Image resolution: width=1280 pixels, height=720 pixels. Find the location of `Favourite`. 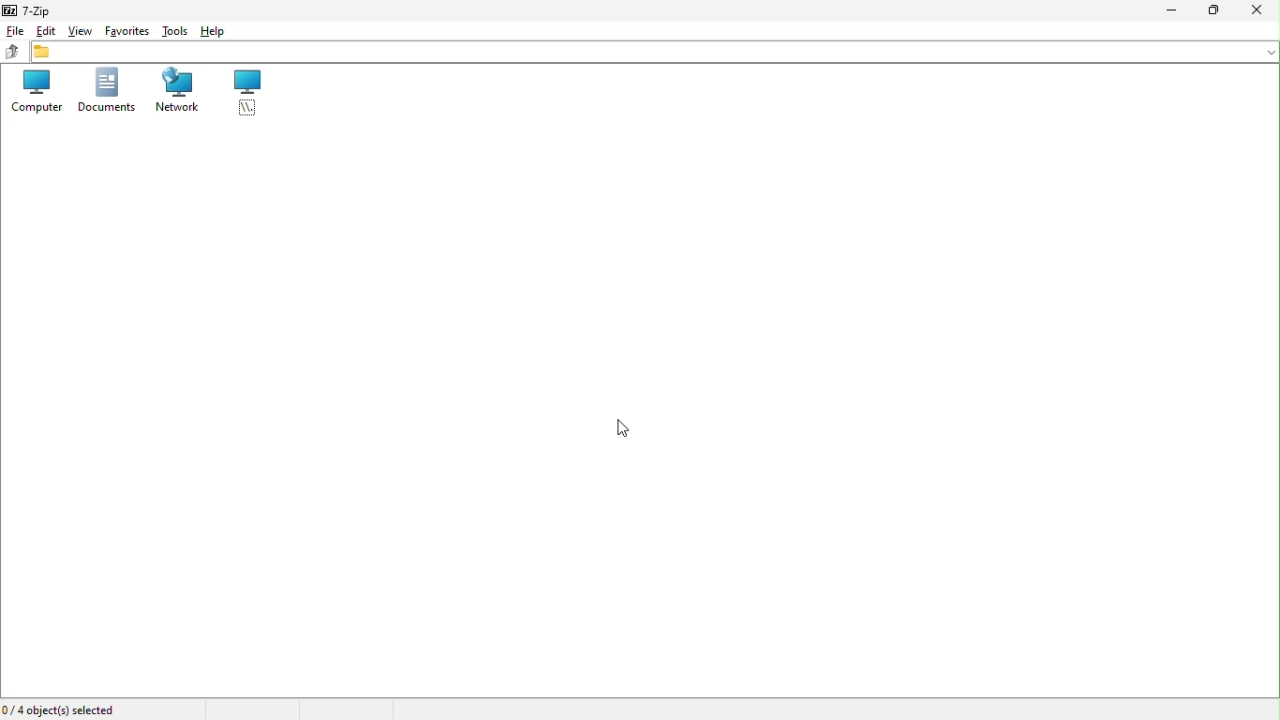

Favourite is located at coordinates (125, 29).